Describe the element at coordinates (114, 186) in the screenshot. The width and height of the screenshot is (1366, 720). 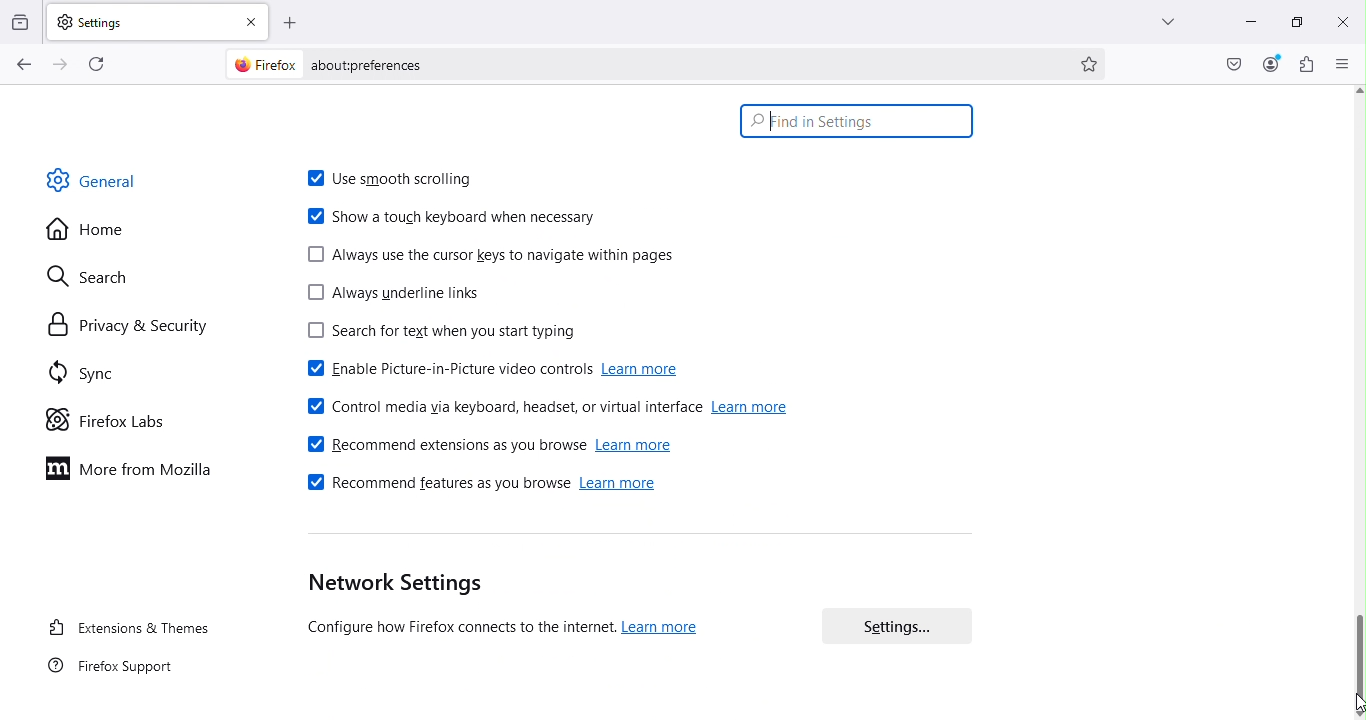
I see `General` at that location.